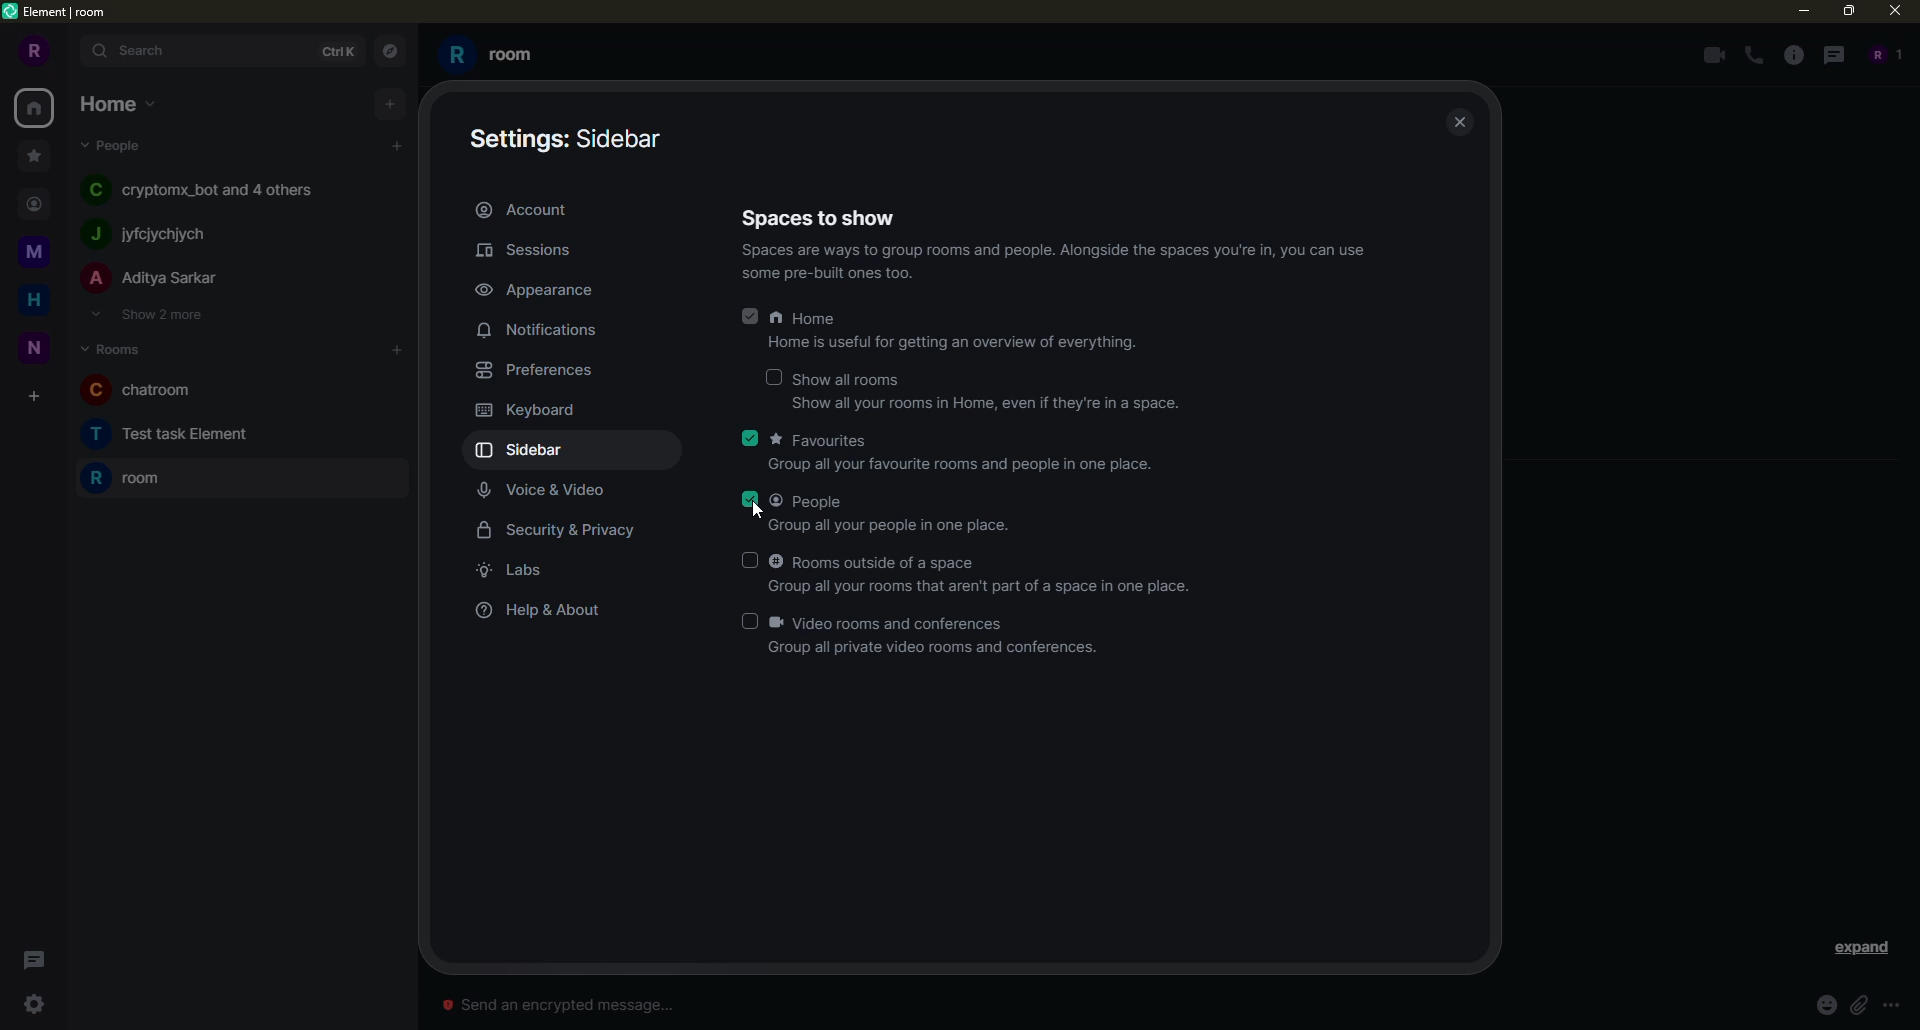 The width and height of the screenshot is (1920, 1030). Describe the element at coordinates (868, 528) in the screenshot. I see `Group all your people in one place.` at that location.